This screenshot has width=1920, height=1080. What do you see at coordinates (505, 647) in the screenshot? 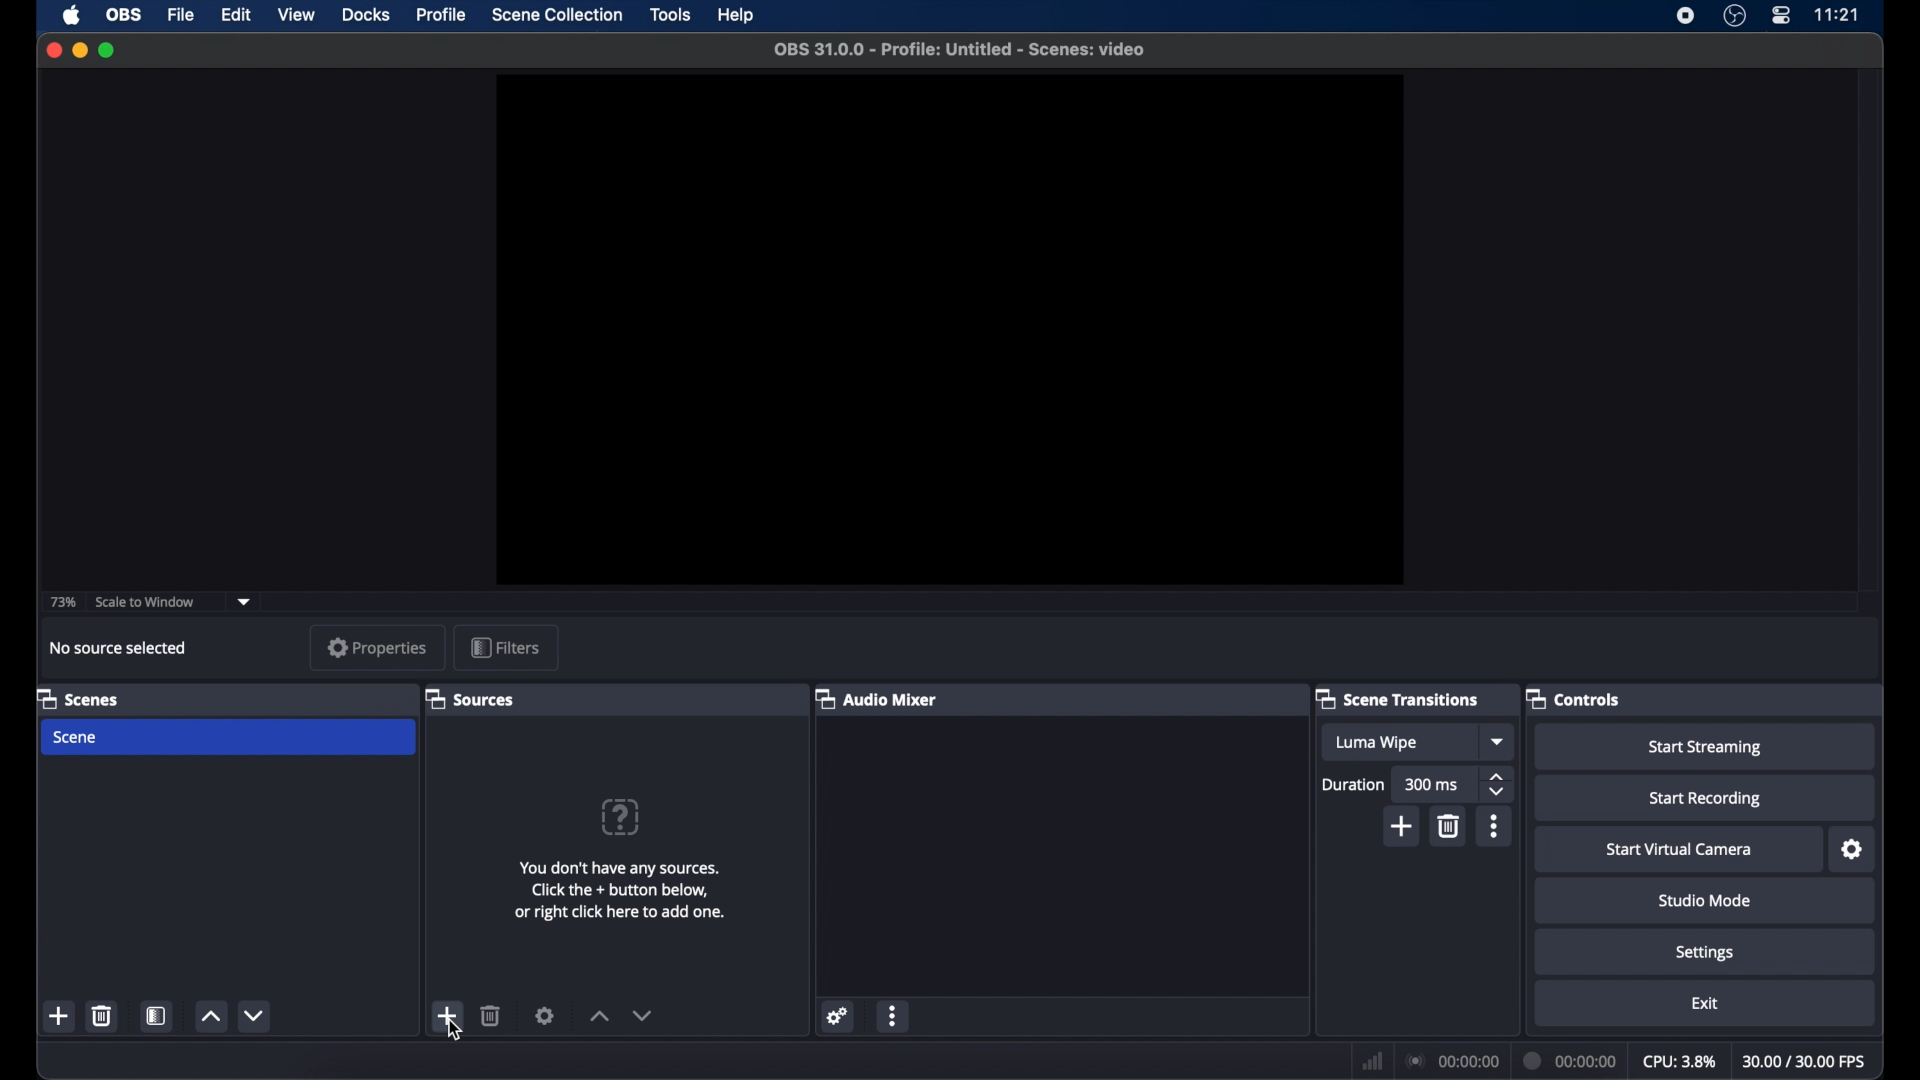
I see `filters` at bounding box center [505, 647].